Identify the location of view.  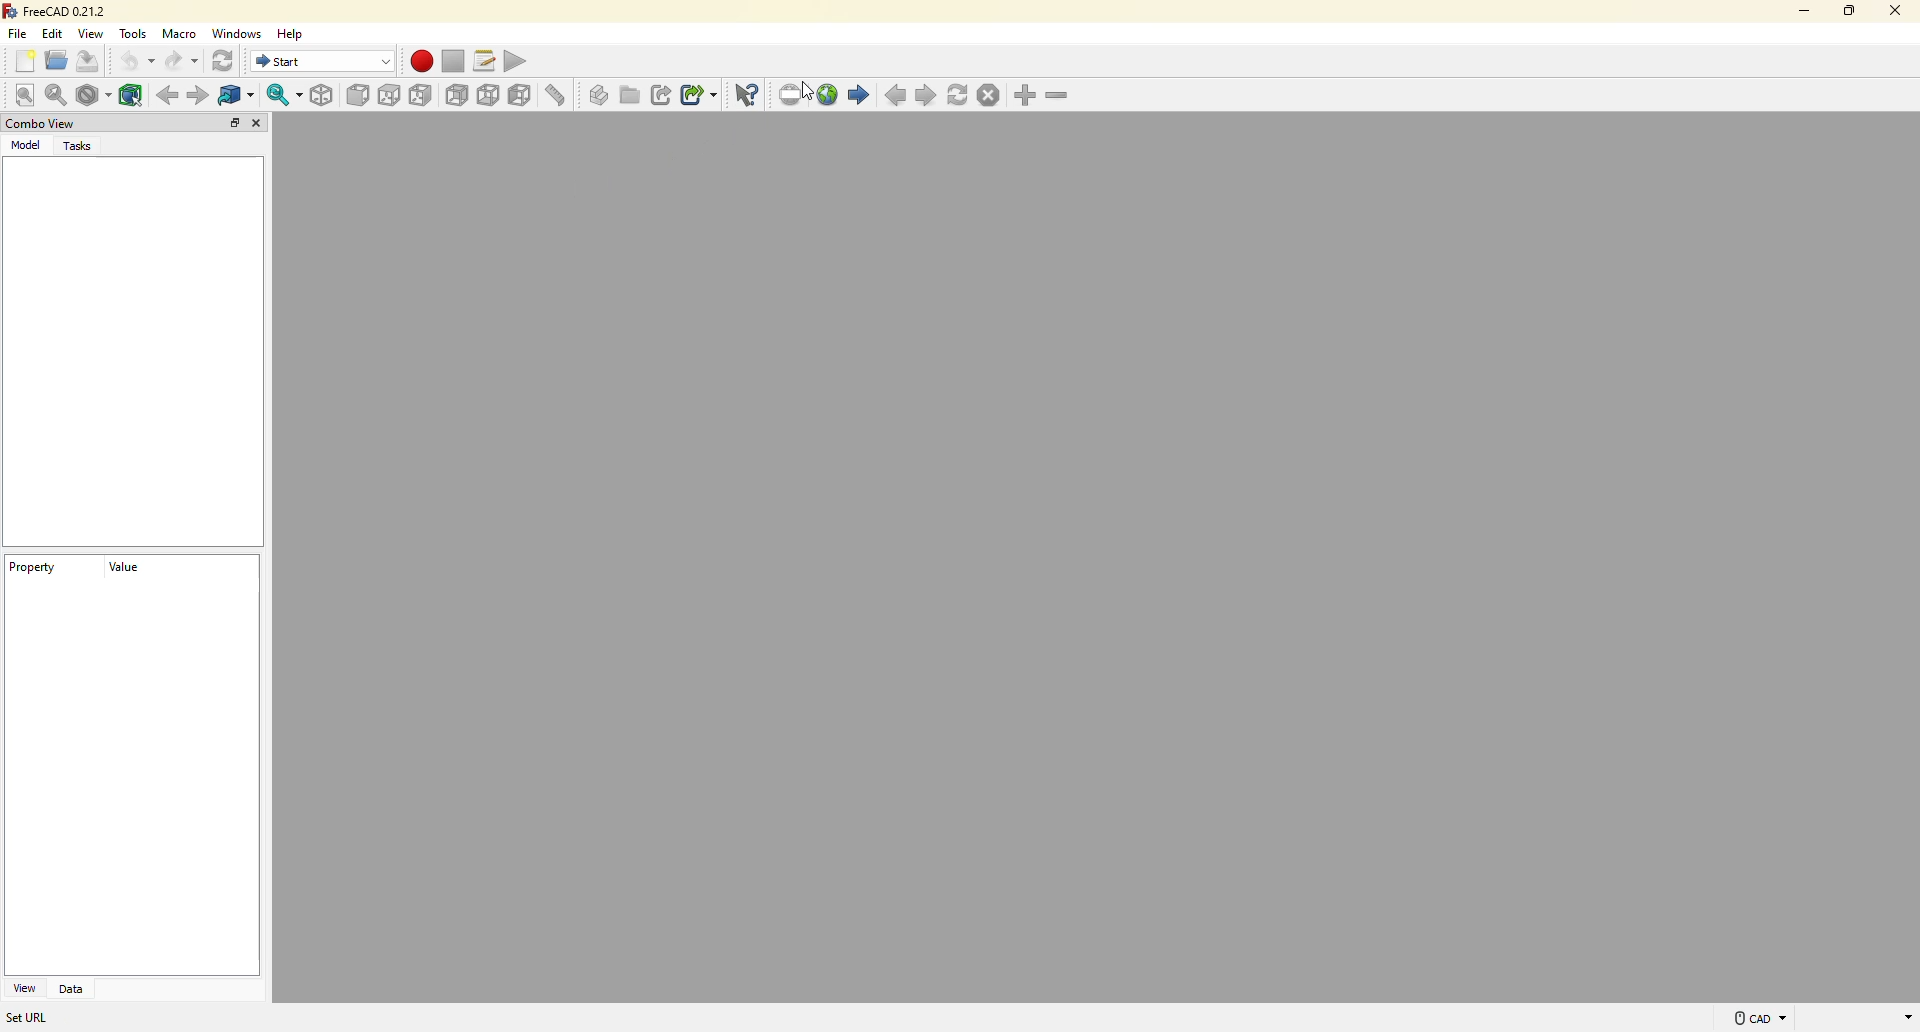
(93, 33).